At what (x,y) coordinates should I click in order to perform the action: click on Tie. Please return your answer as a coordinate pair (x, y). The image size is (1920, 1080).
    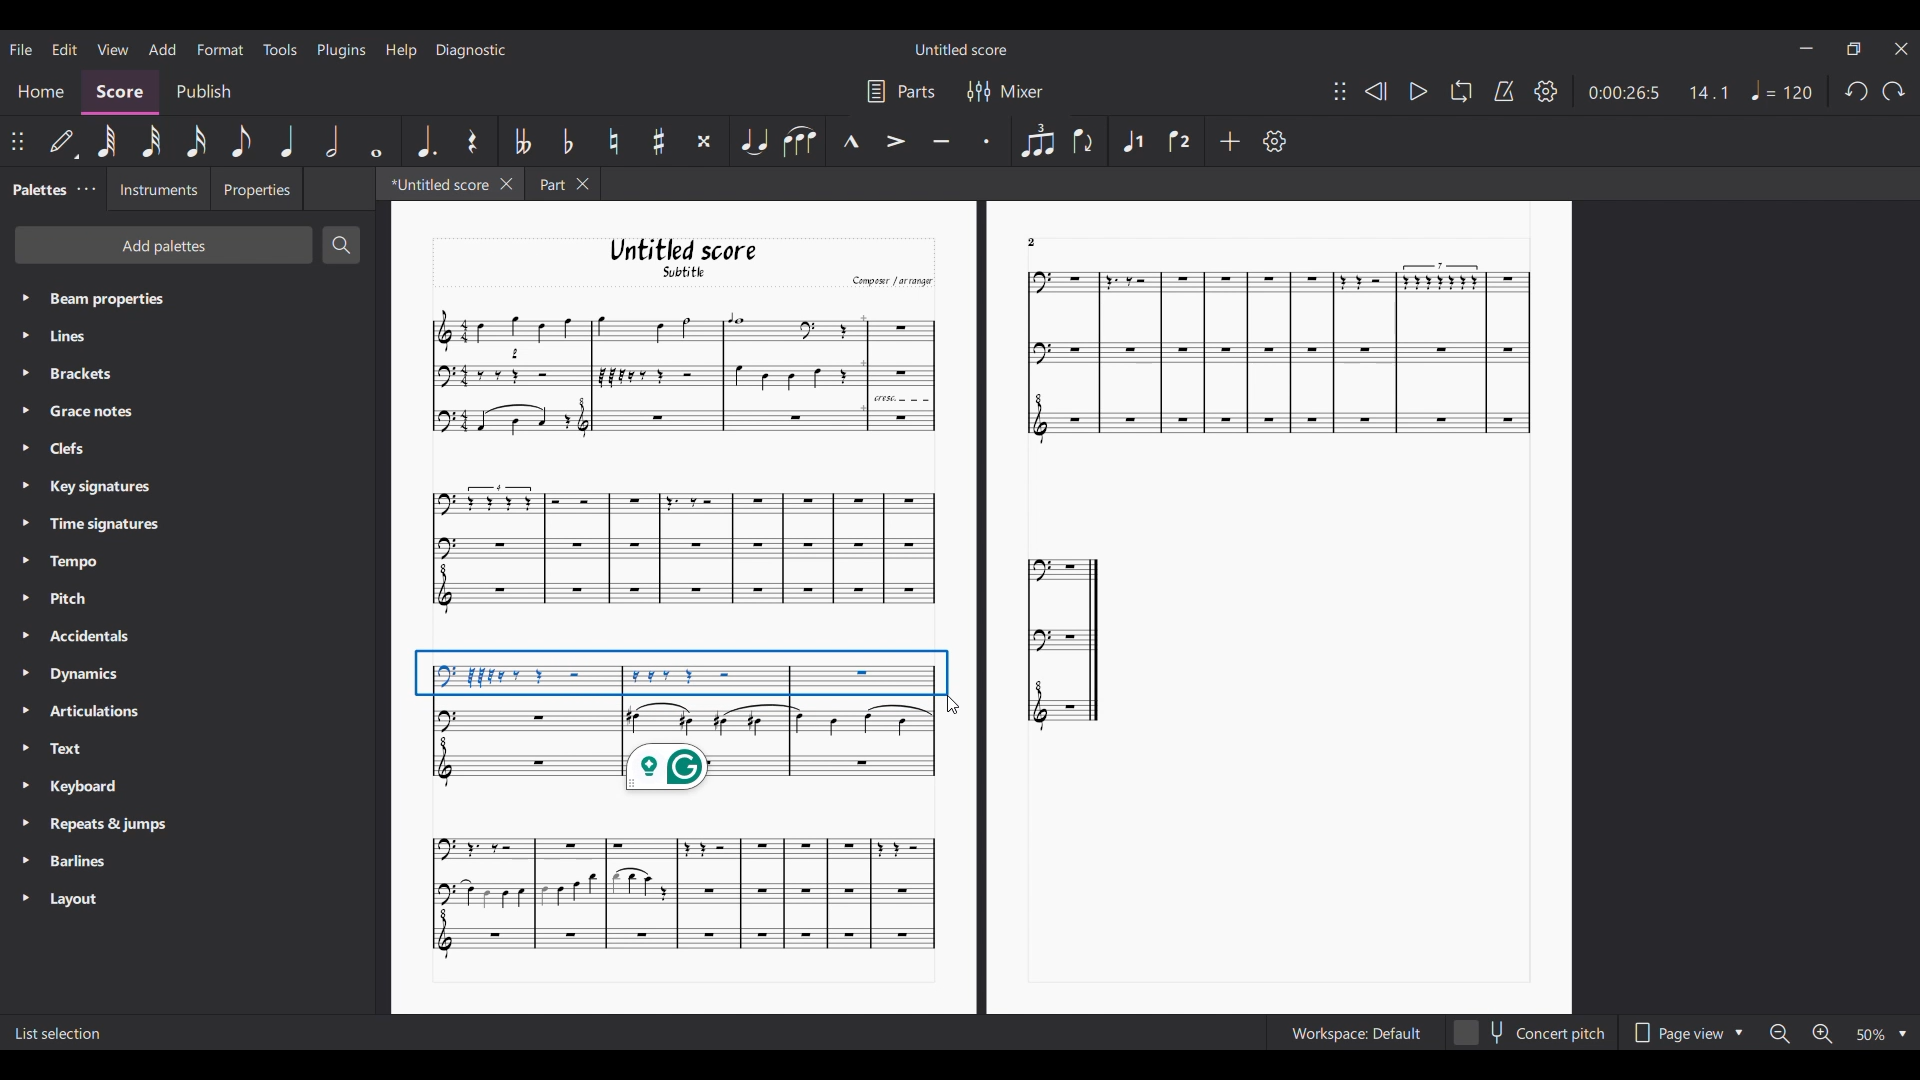
    Looking at the image, I should click on (754, 140).